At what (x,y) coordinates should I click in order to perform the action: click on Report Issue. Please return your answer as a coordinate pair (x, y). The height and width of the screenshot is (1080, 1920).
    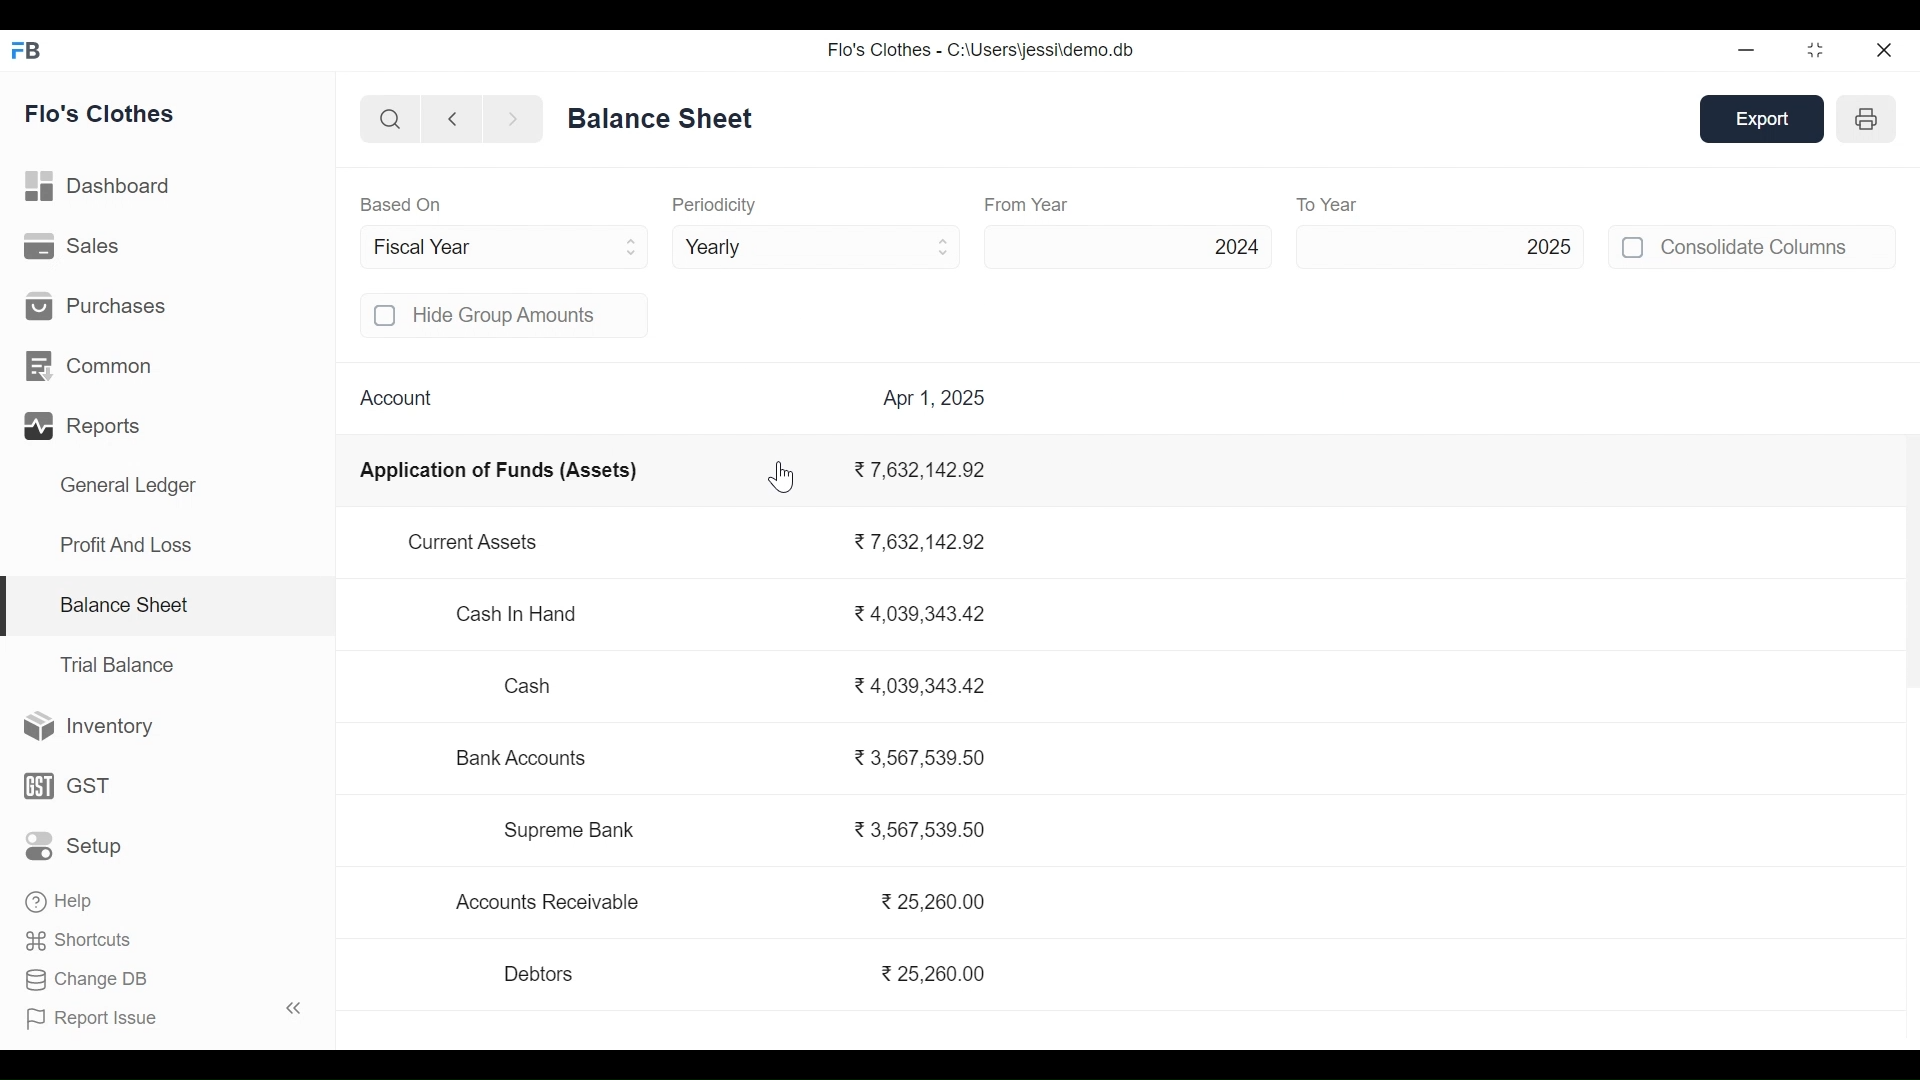
    Looking at the image, I should click on (93, 1016).